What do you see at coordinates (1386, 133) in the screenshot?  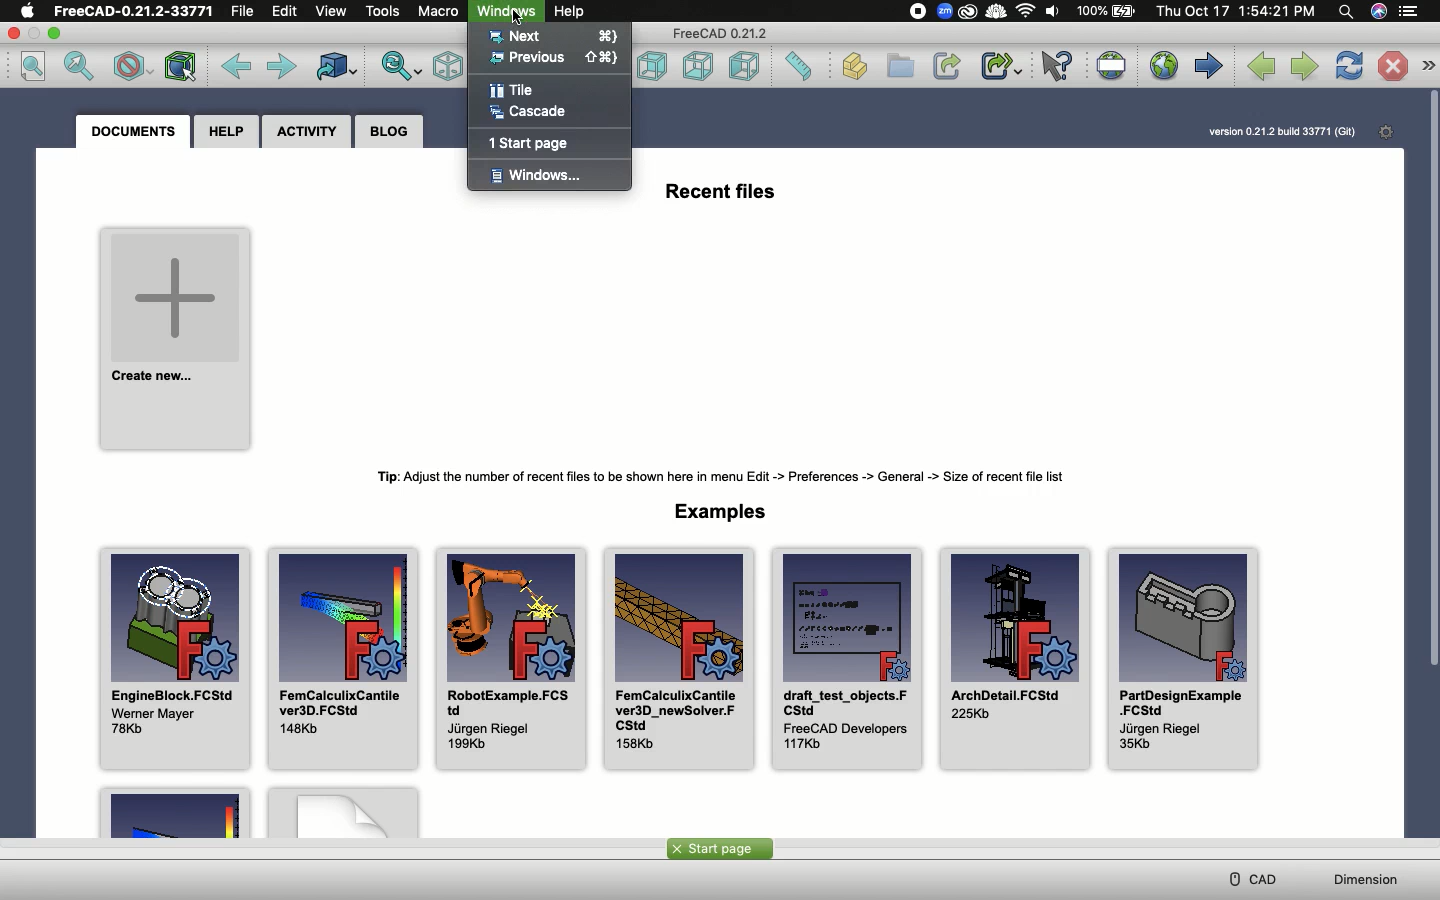 I see `Open start page preferences` at bounding box center [1386, 133].